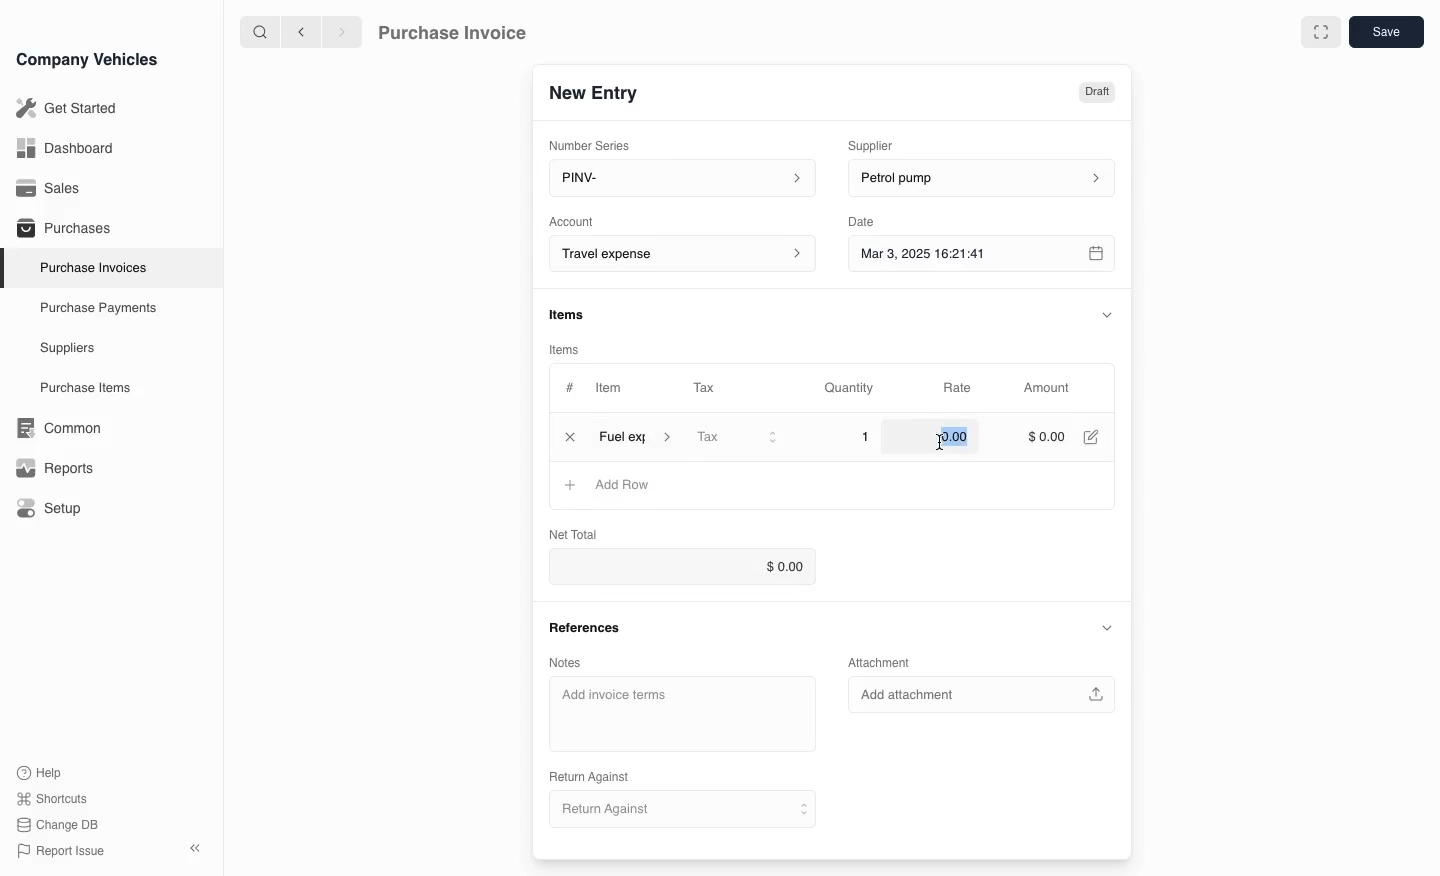 The height and width of the screenshot is (876, 1440). I want to click on Quantity, so click(852, 388).